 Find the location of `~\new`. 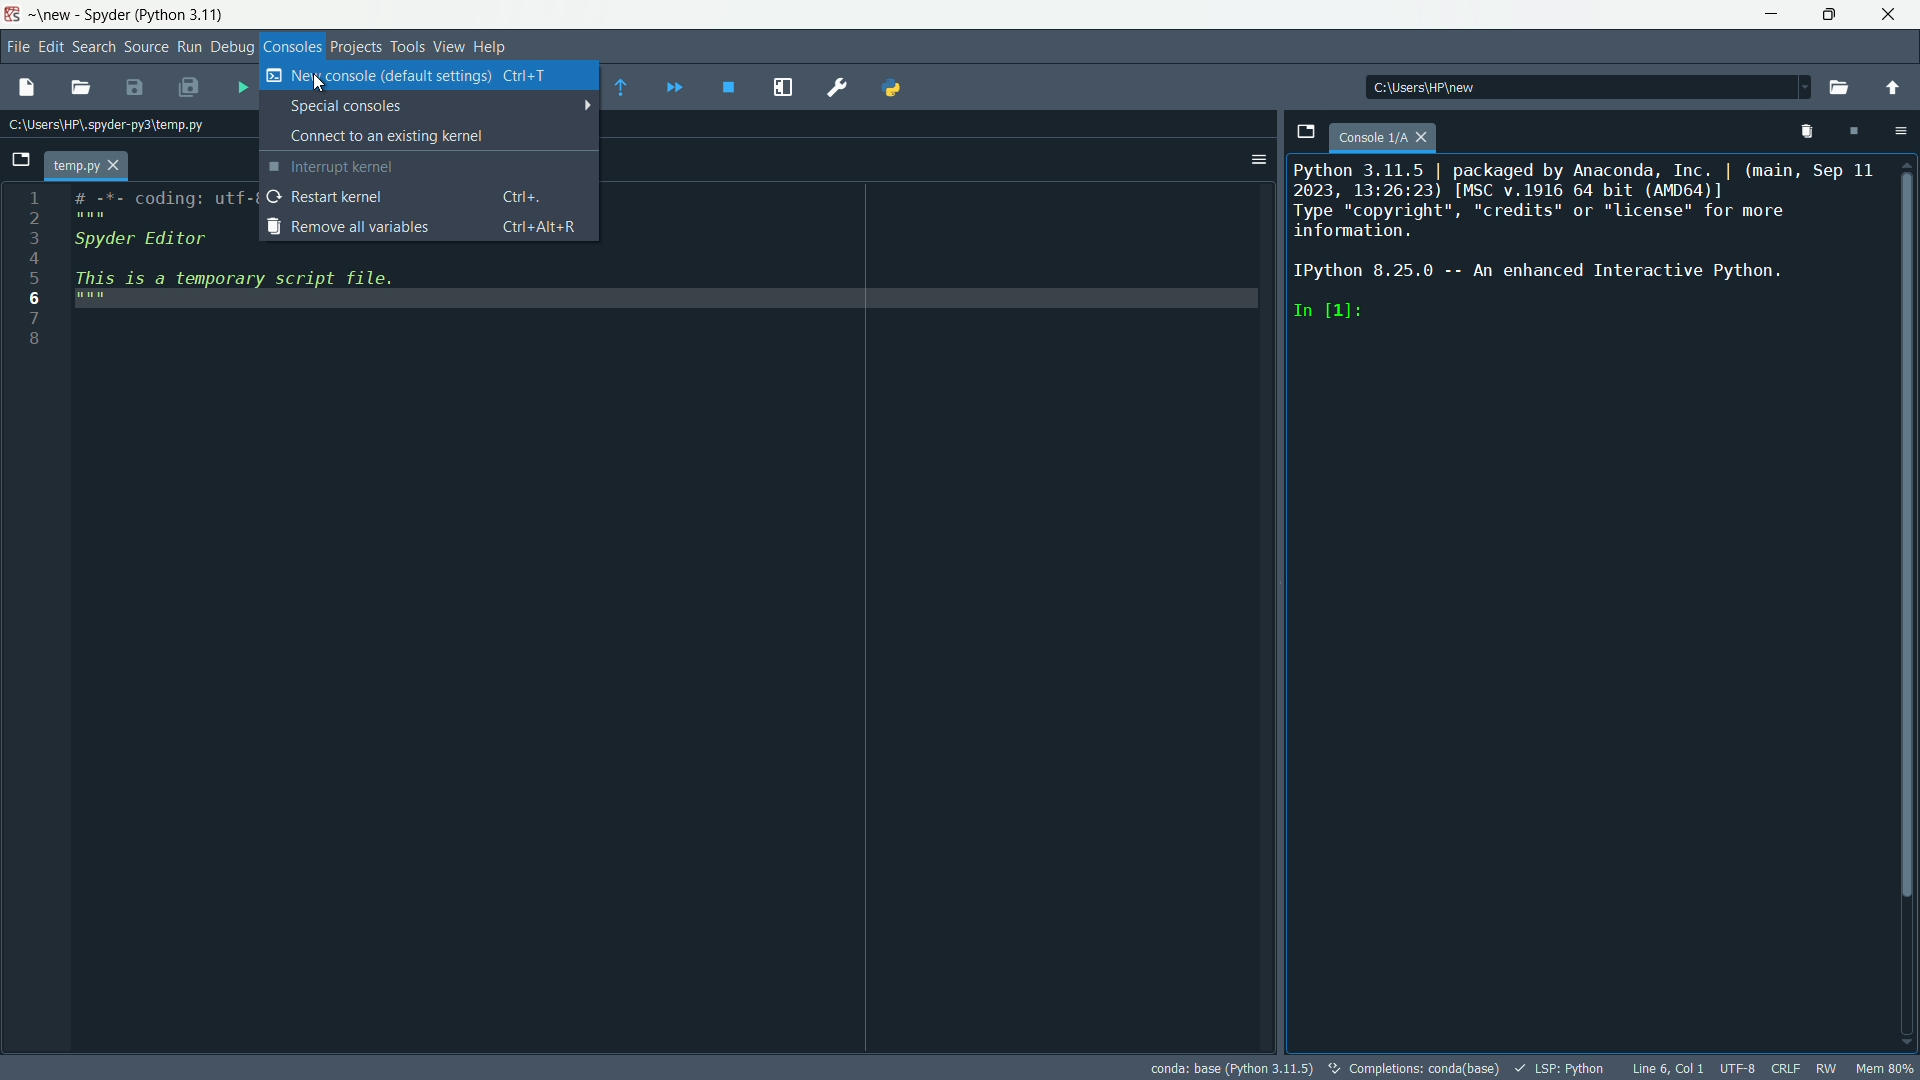

~\new is located at coordinates (52, 15).